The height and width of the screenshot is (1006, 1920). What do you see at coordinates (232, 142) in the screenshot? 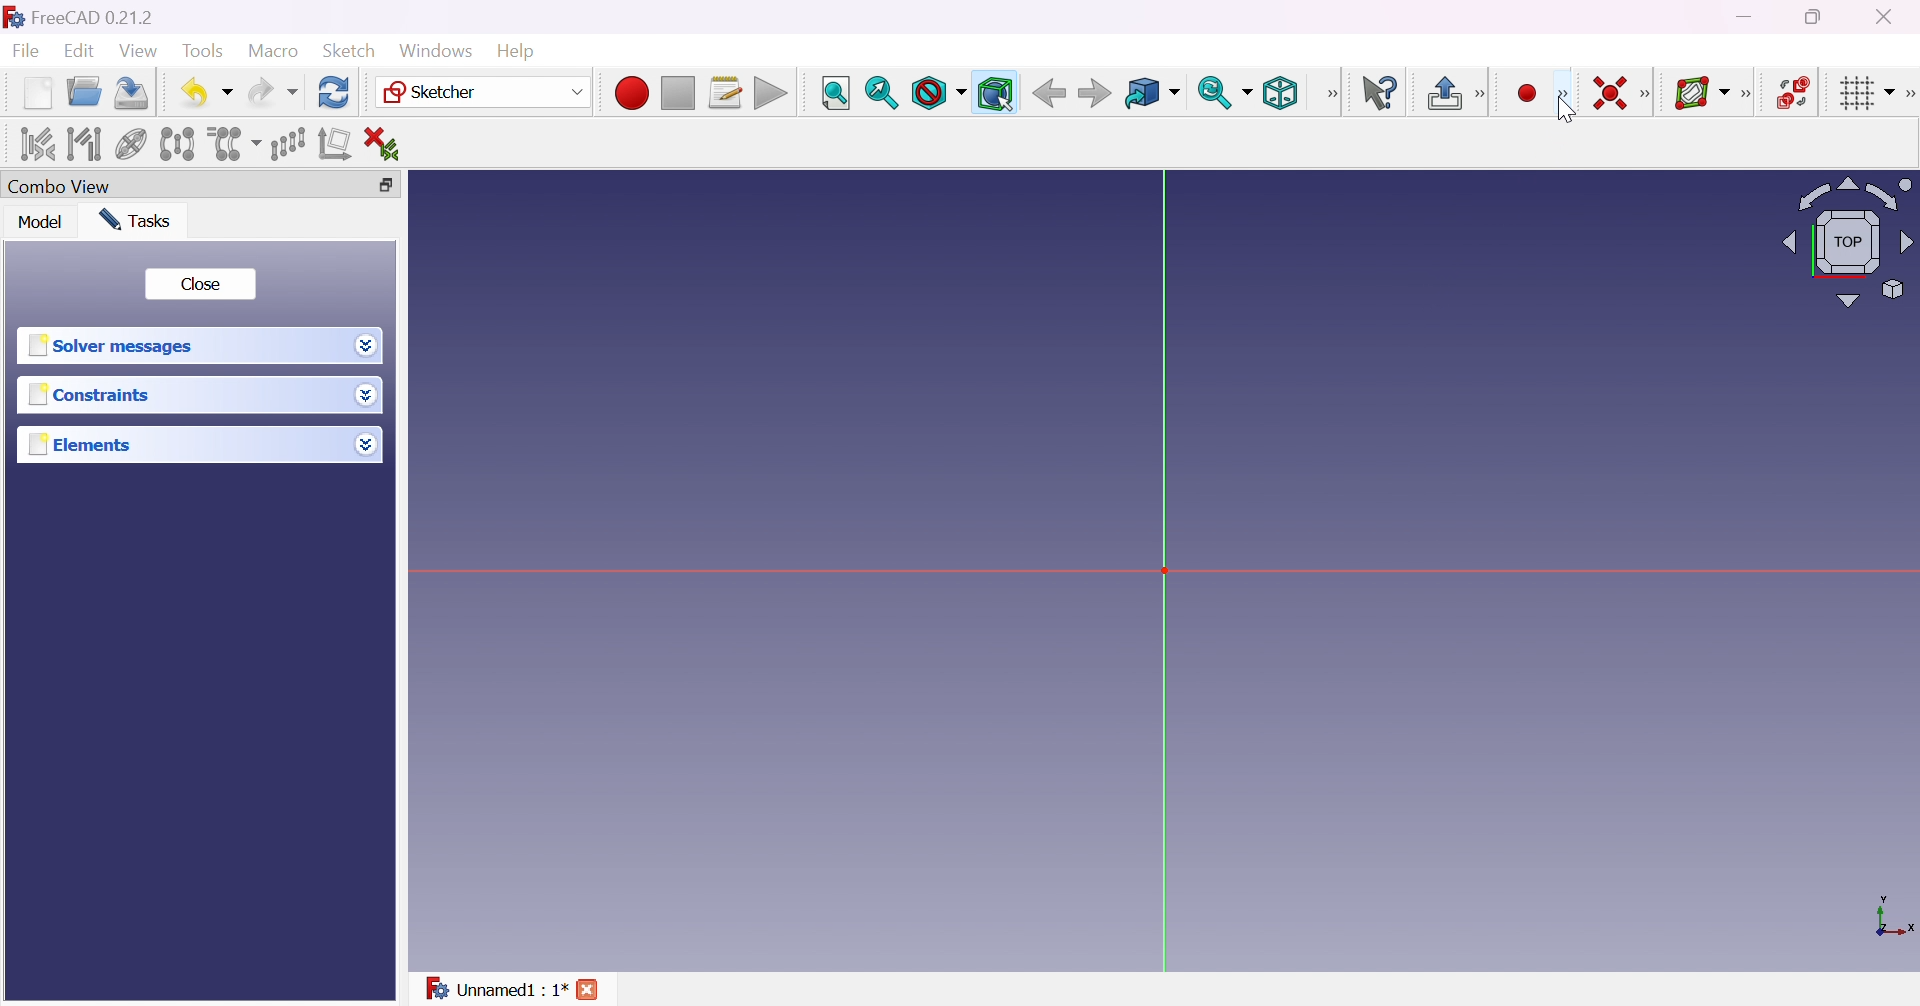
I see `Clone` at bounding box center [232, 142].